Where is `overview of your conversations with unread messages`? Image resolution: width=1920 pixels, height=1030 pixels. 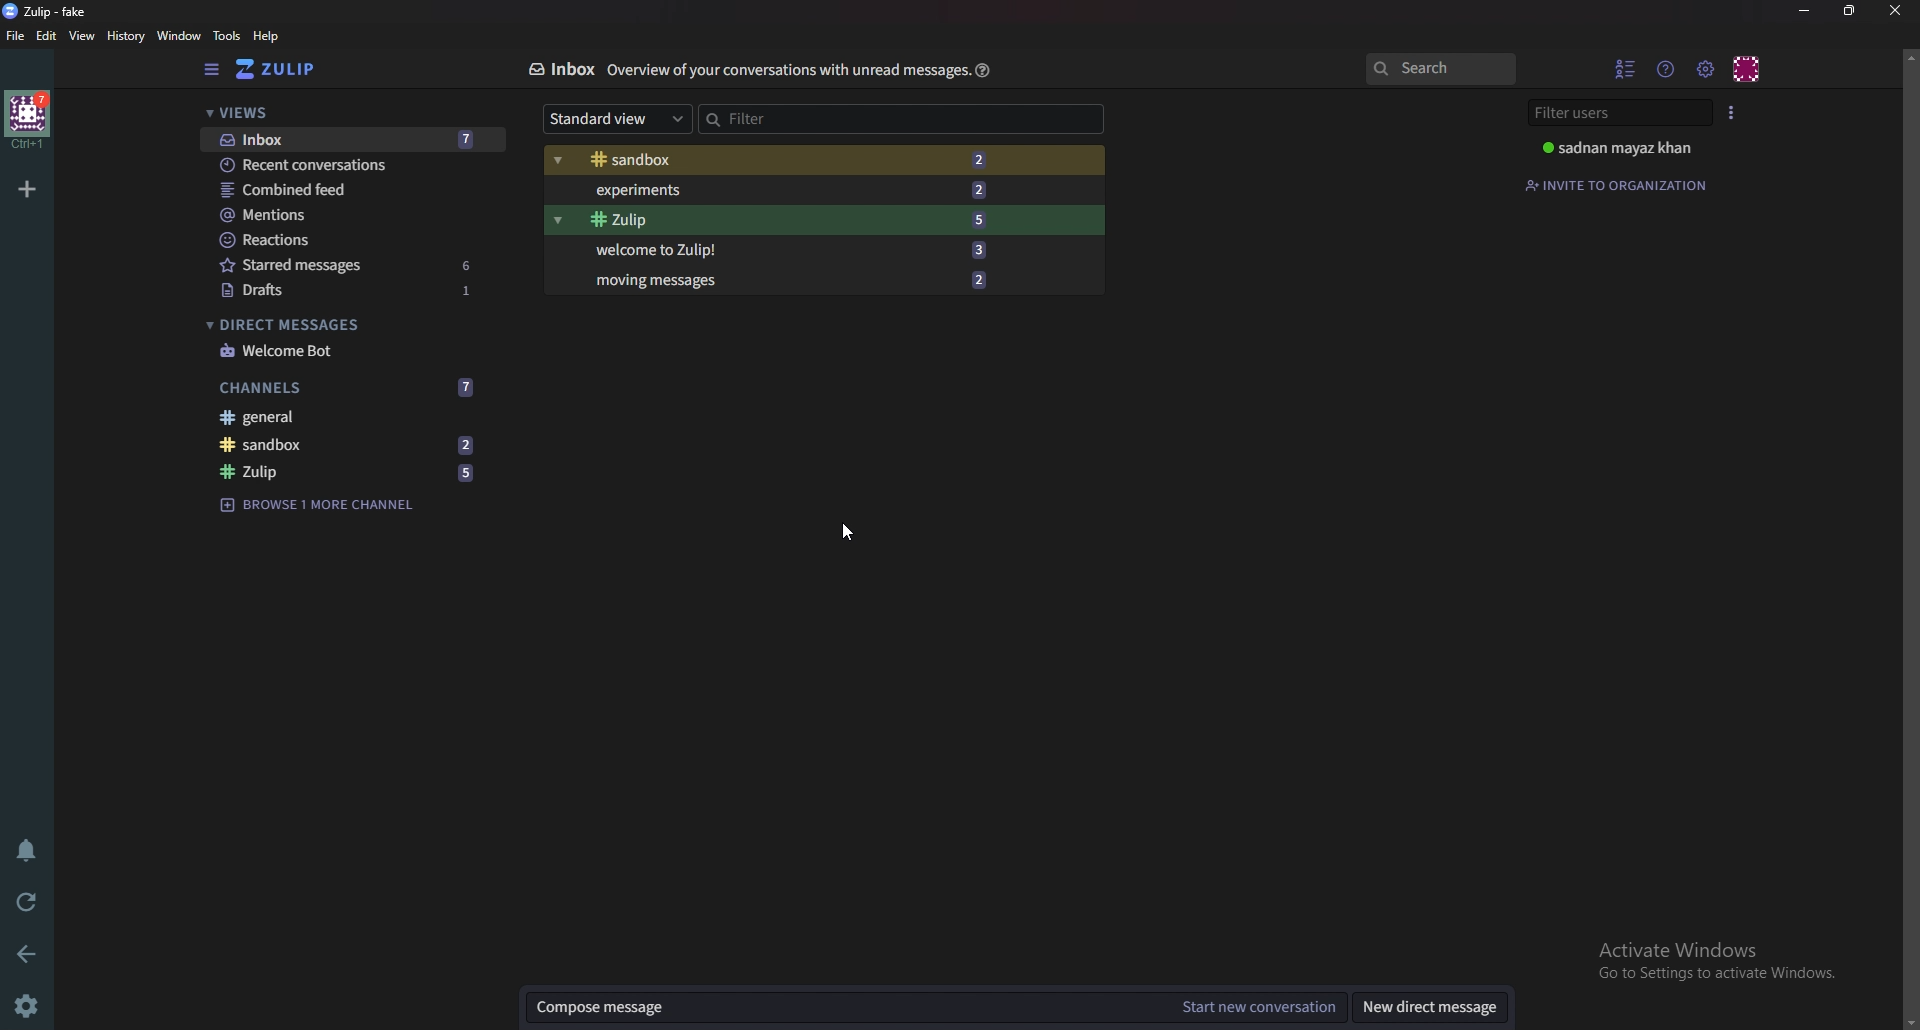
overview of your conversations with unread messages is located at coordinates (785, 71).